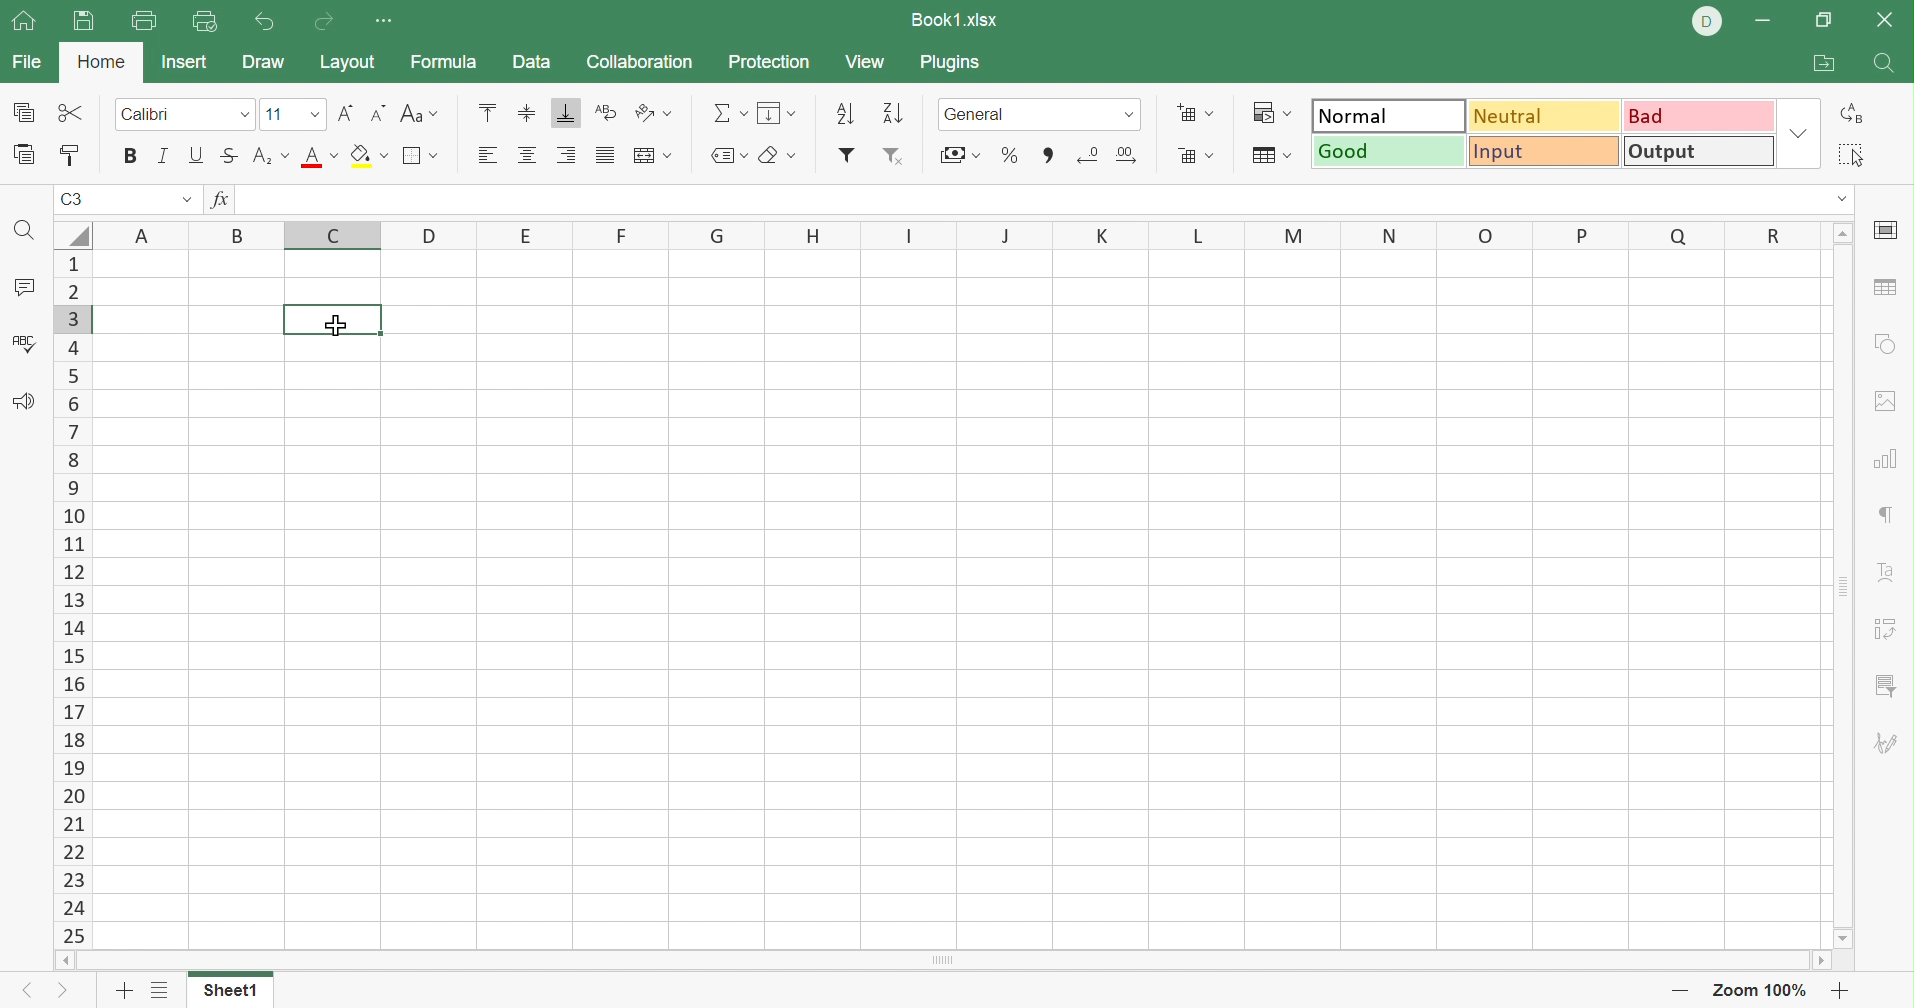 The width and height of the screenshot is (1914, 1008). Describe the element at coordinates (334, 319) in the screenshot. I see `selected cells` at that location.